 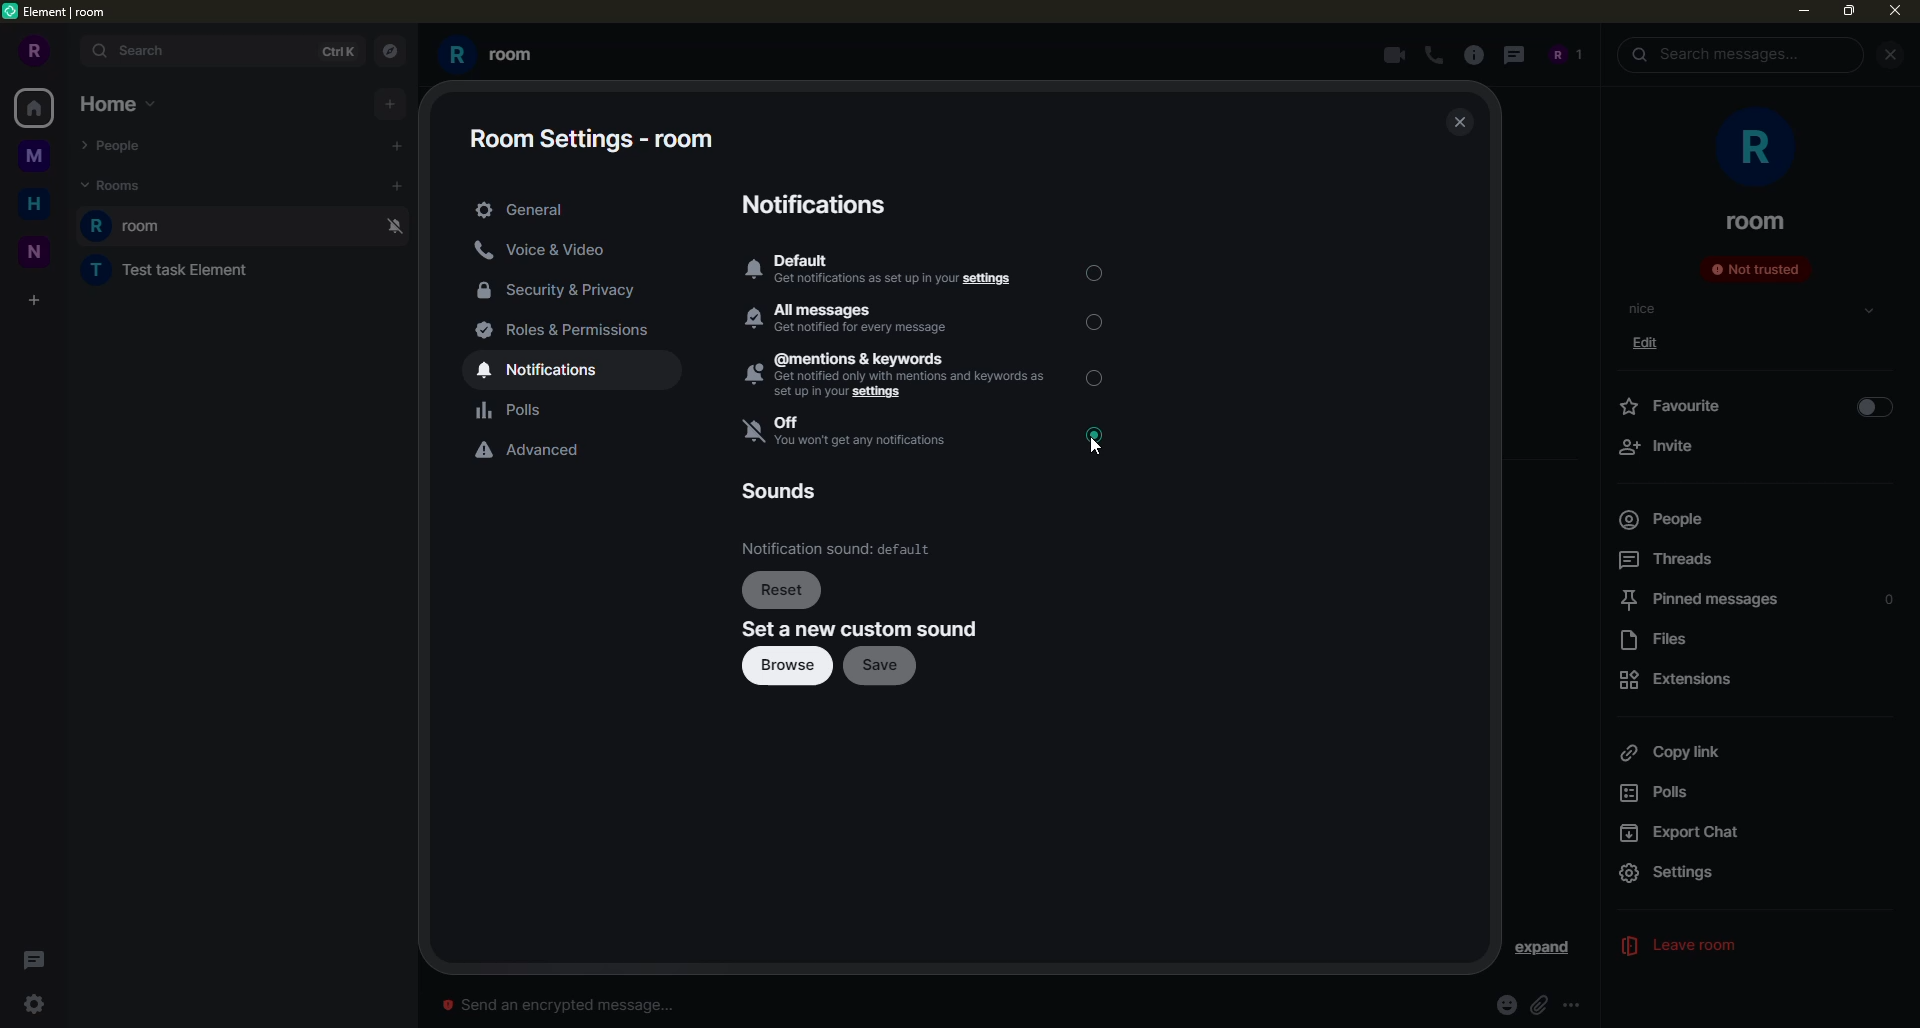 What do you see at coordinates (398, 186) in the screenshot?
I see `add` at bounding box center [398, 186].